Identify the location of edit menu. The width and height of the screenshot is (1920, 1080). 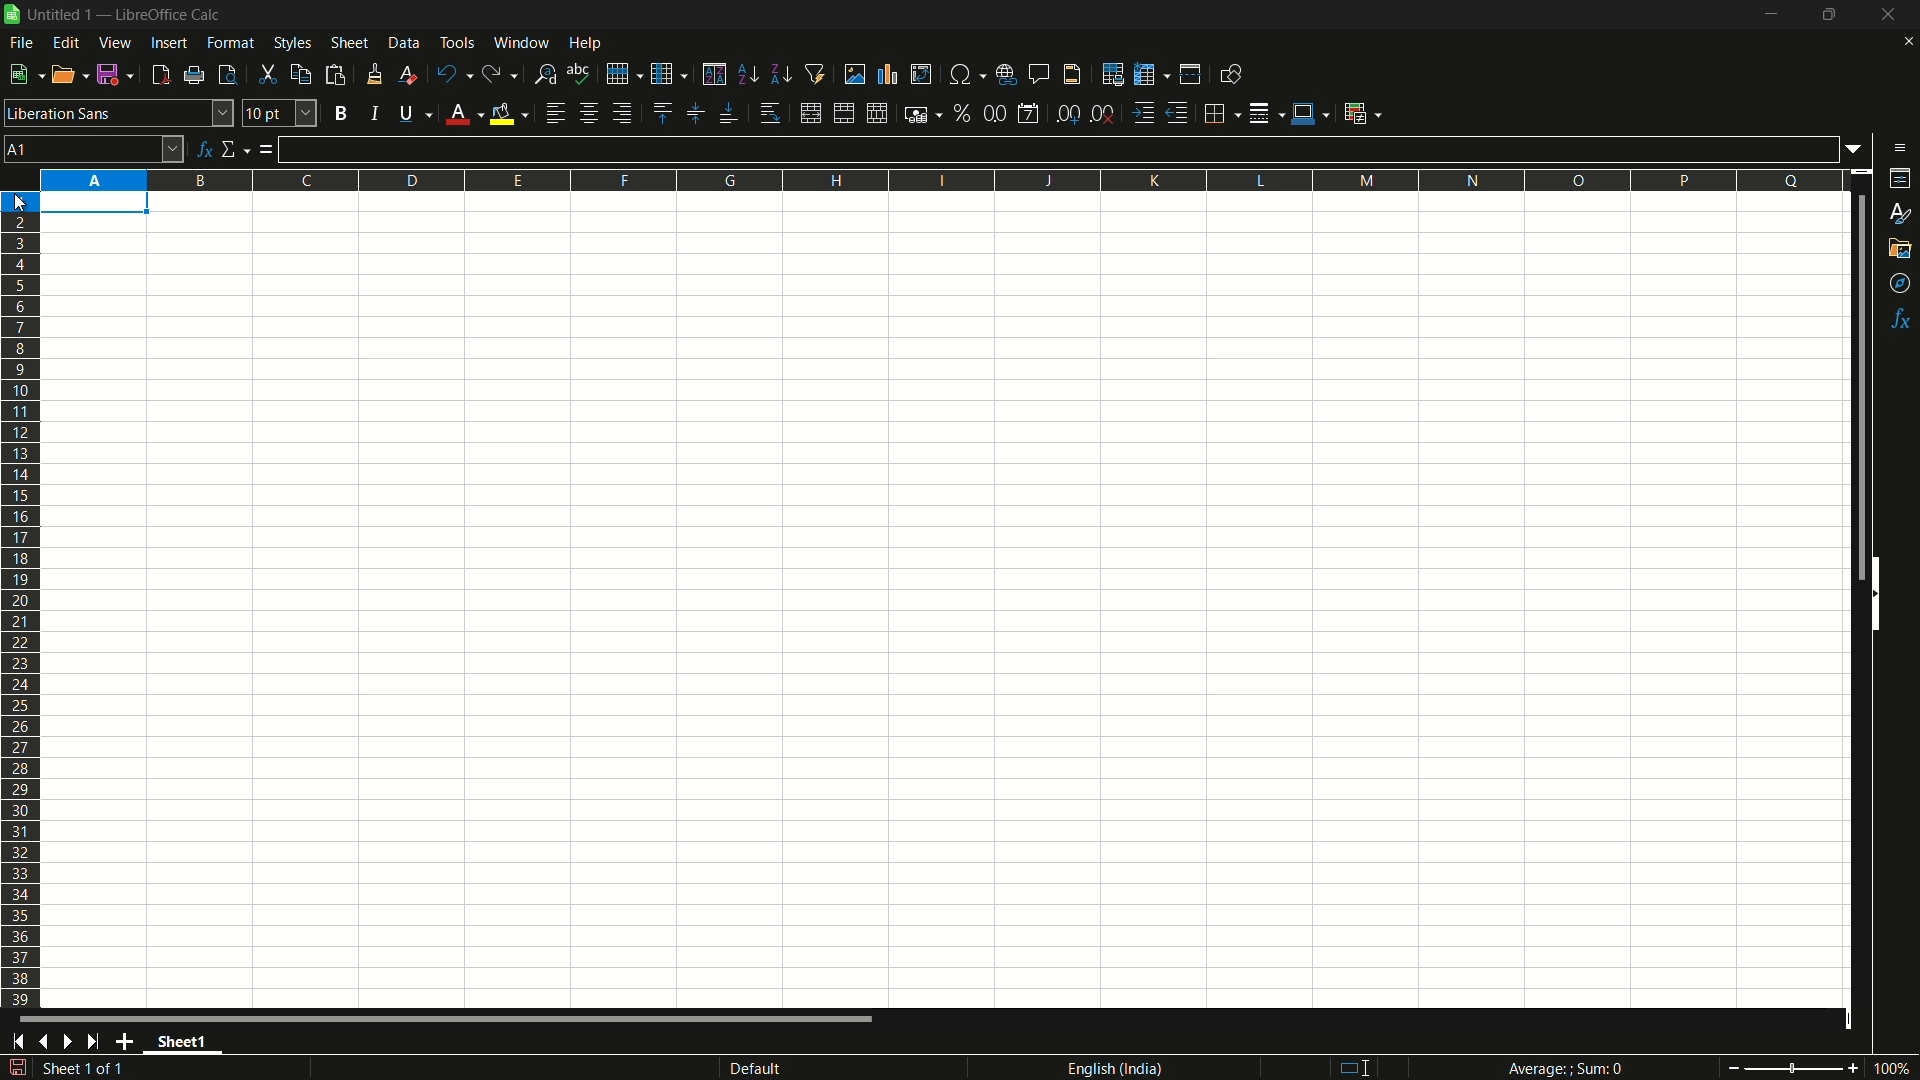
(66, 42).